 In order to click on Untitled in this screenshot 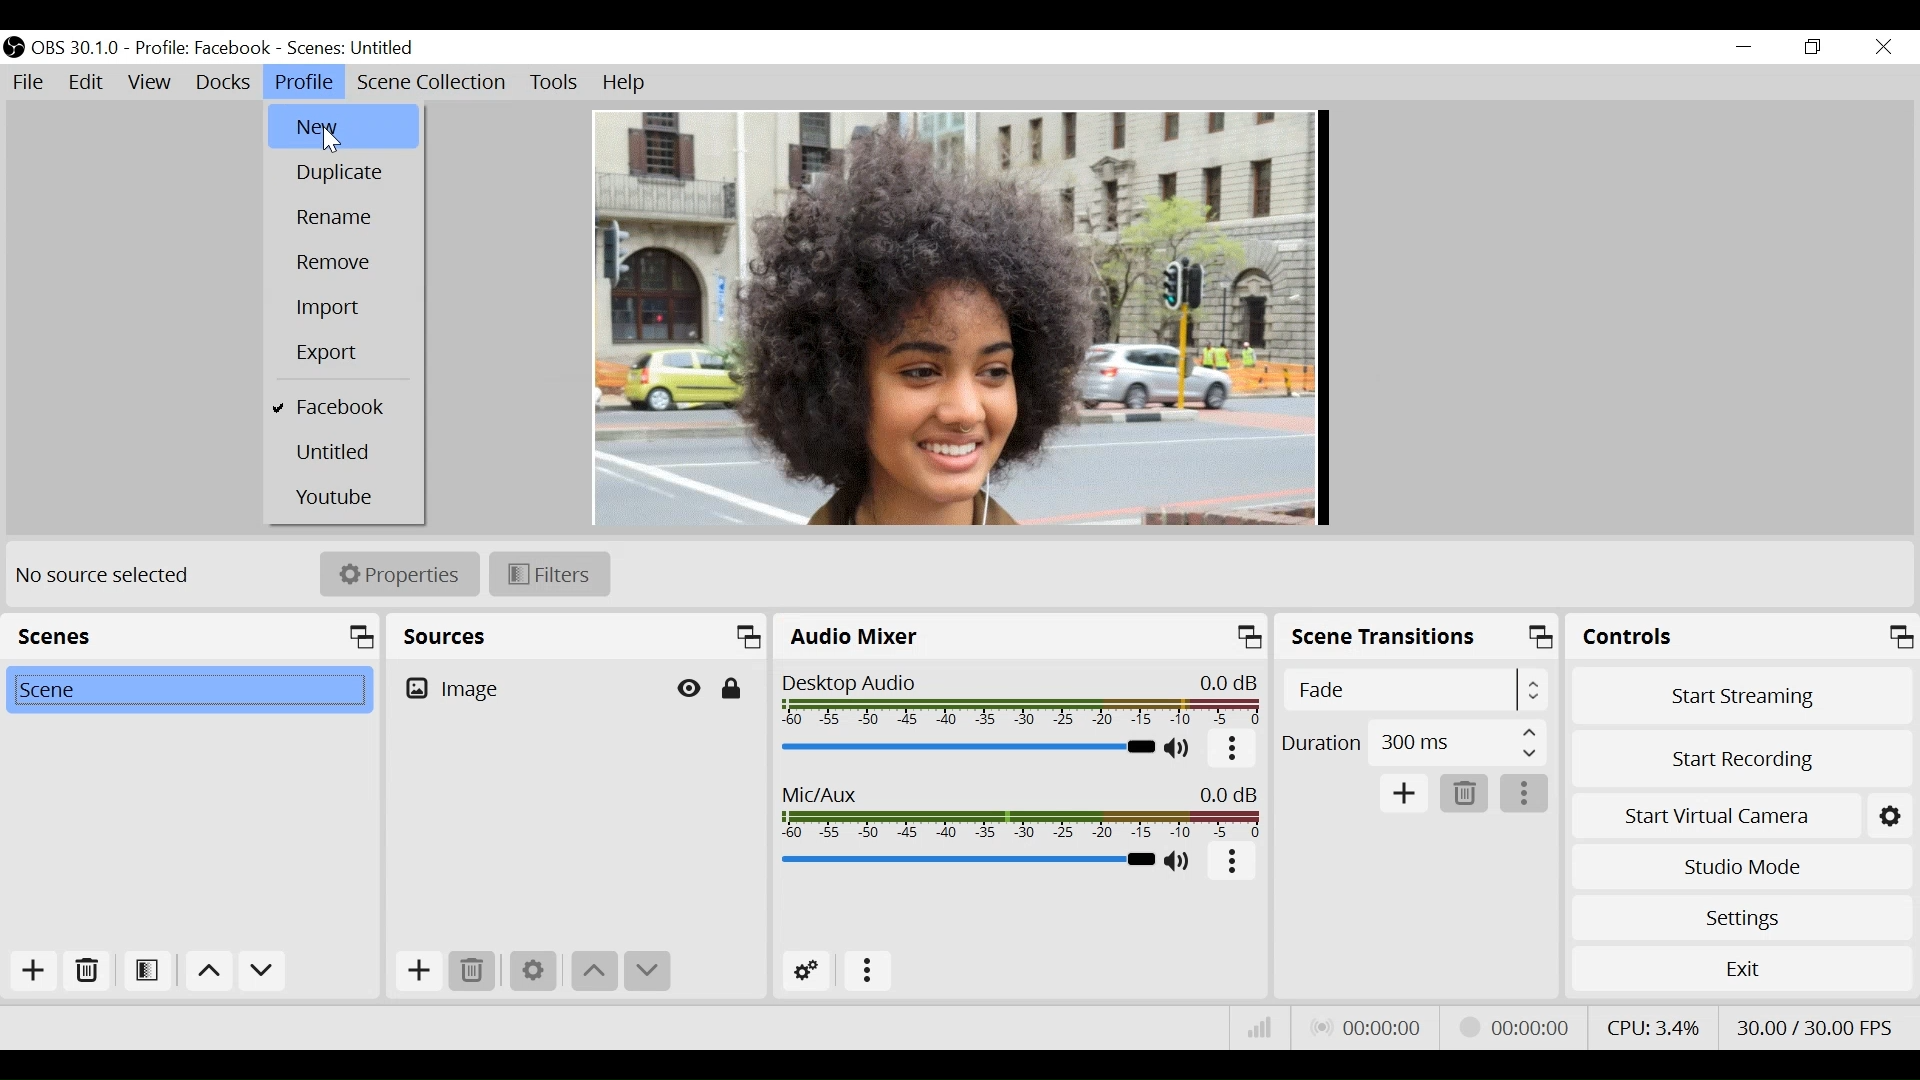, I will do `click(343, 452)`.